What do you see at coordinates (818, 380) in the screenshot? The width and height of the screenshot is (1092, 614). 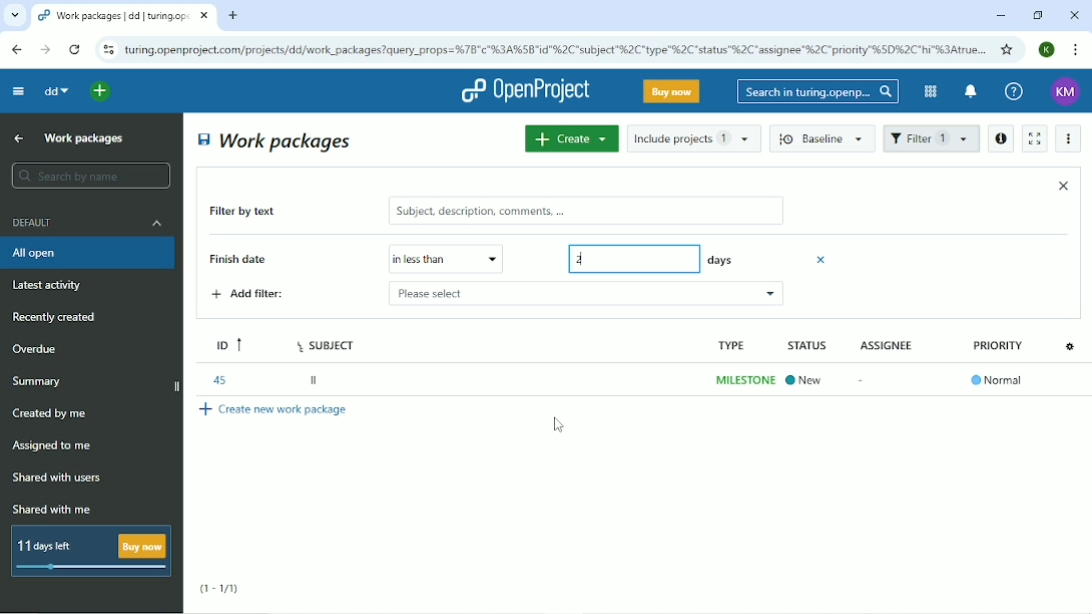 I see `In progress ` at bounding box center [818, 380].